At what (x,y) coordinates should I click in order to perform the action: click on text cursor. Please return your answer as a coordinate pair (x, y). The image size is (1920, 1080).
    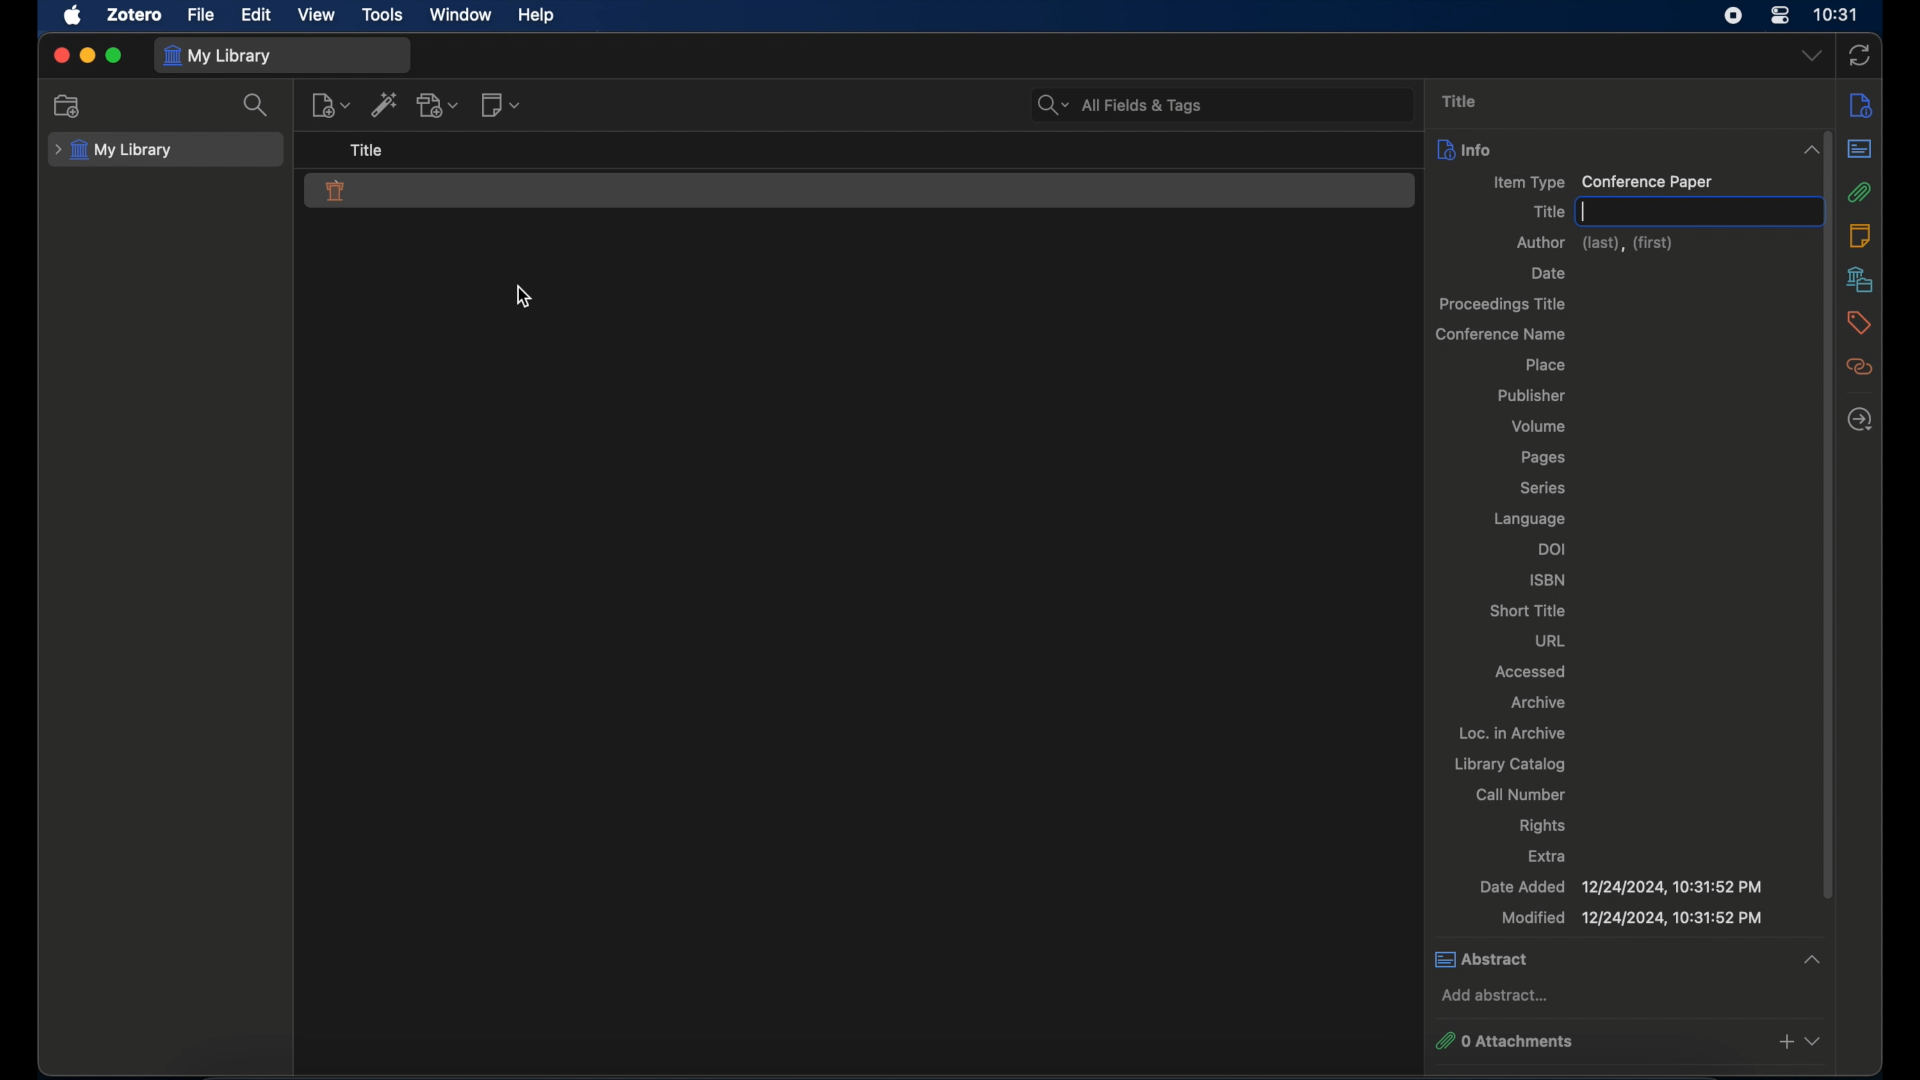
    Looking at the image, I should click on (1585, 212).